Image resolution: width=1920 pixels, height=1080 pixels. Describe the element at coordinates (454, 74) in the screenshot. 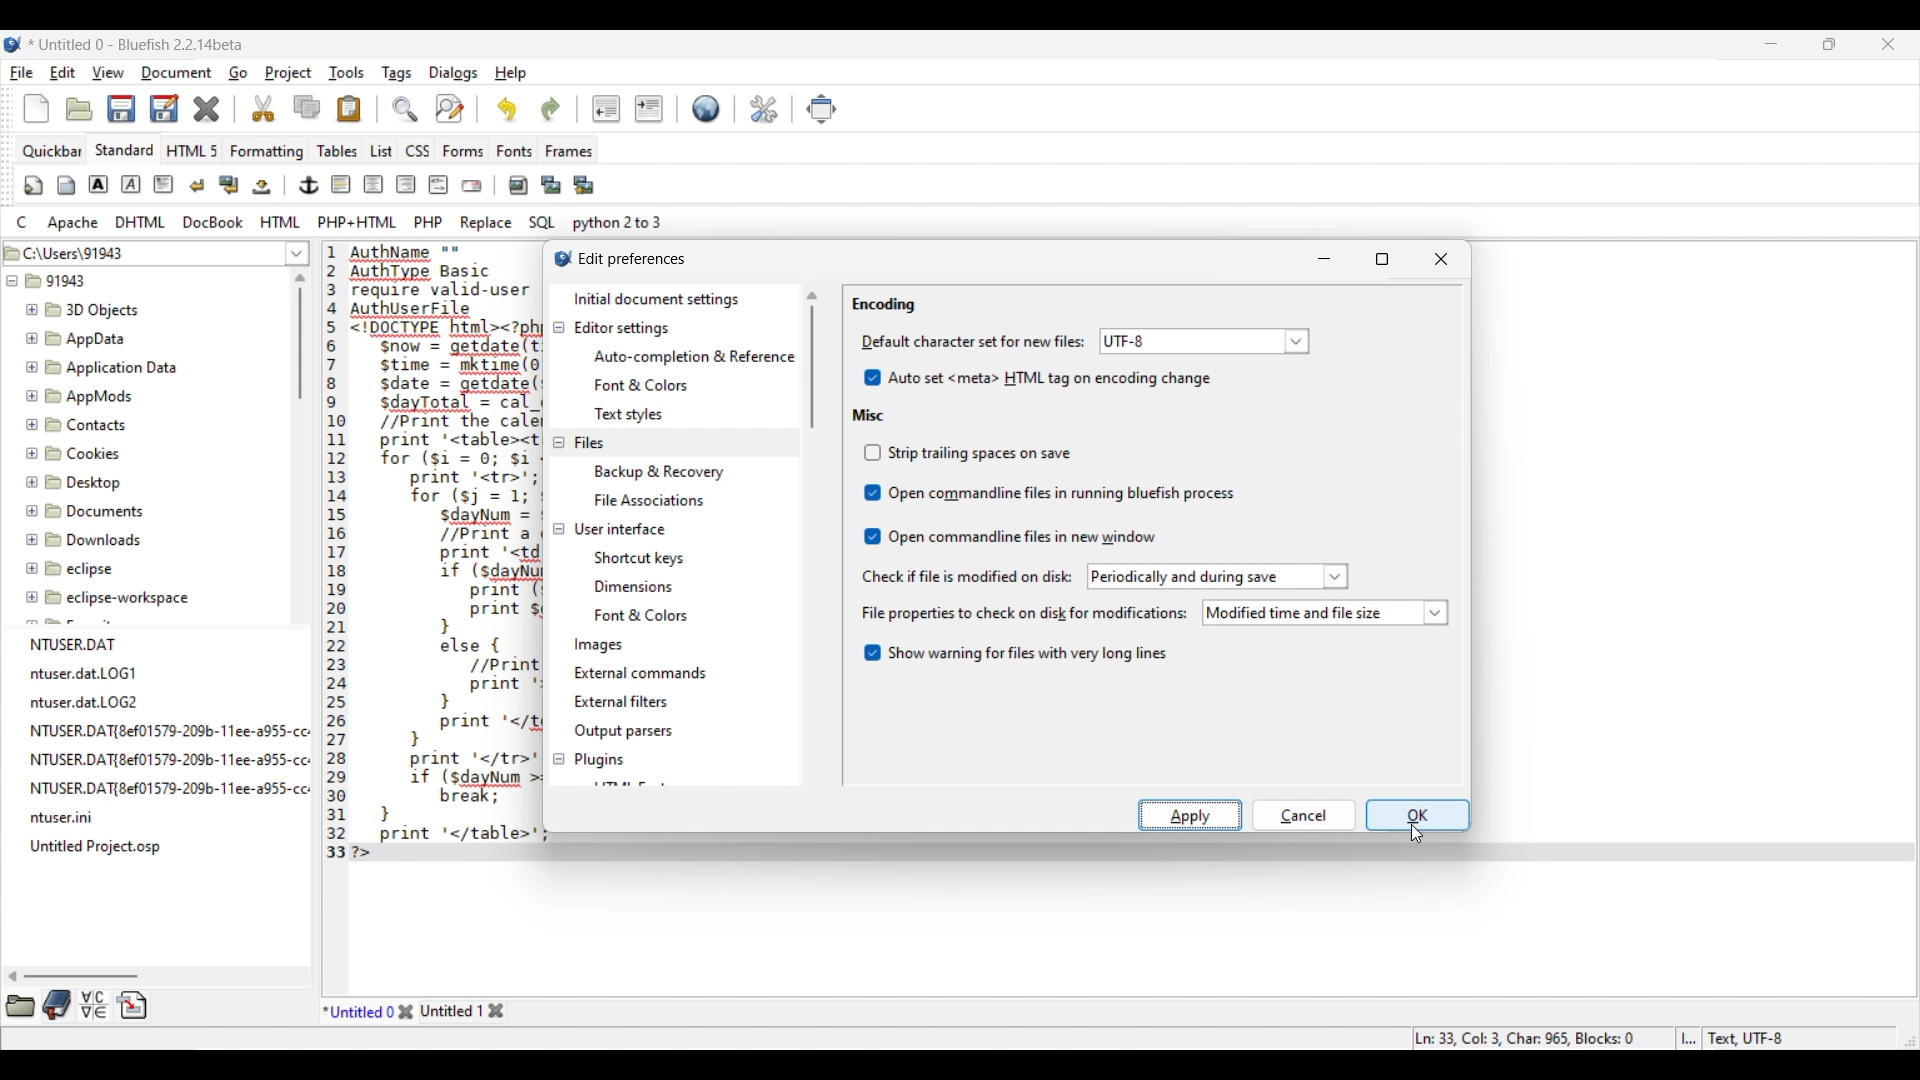

I see `Dialogs menu` at that location.